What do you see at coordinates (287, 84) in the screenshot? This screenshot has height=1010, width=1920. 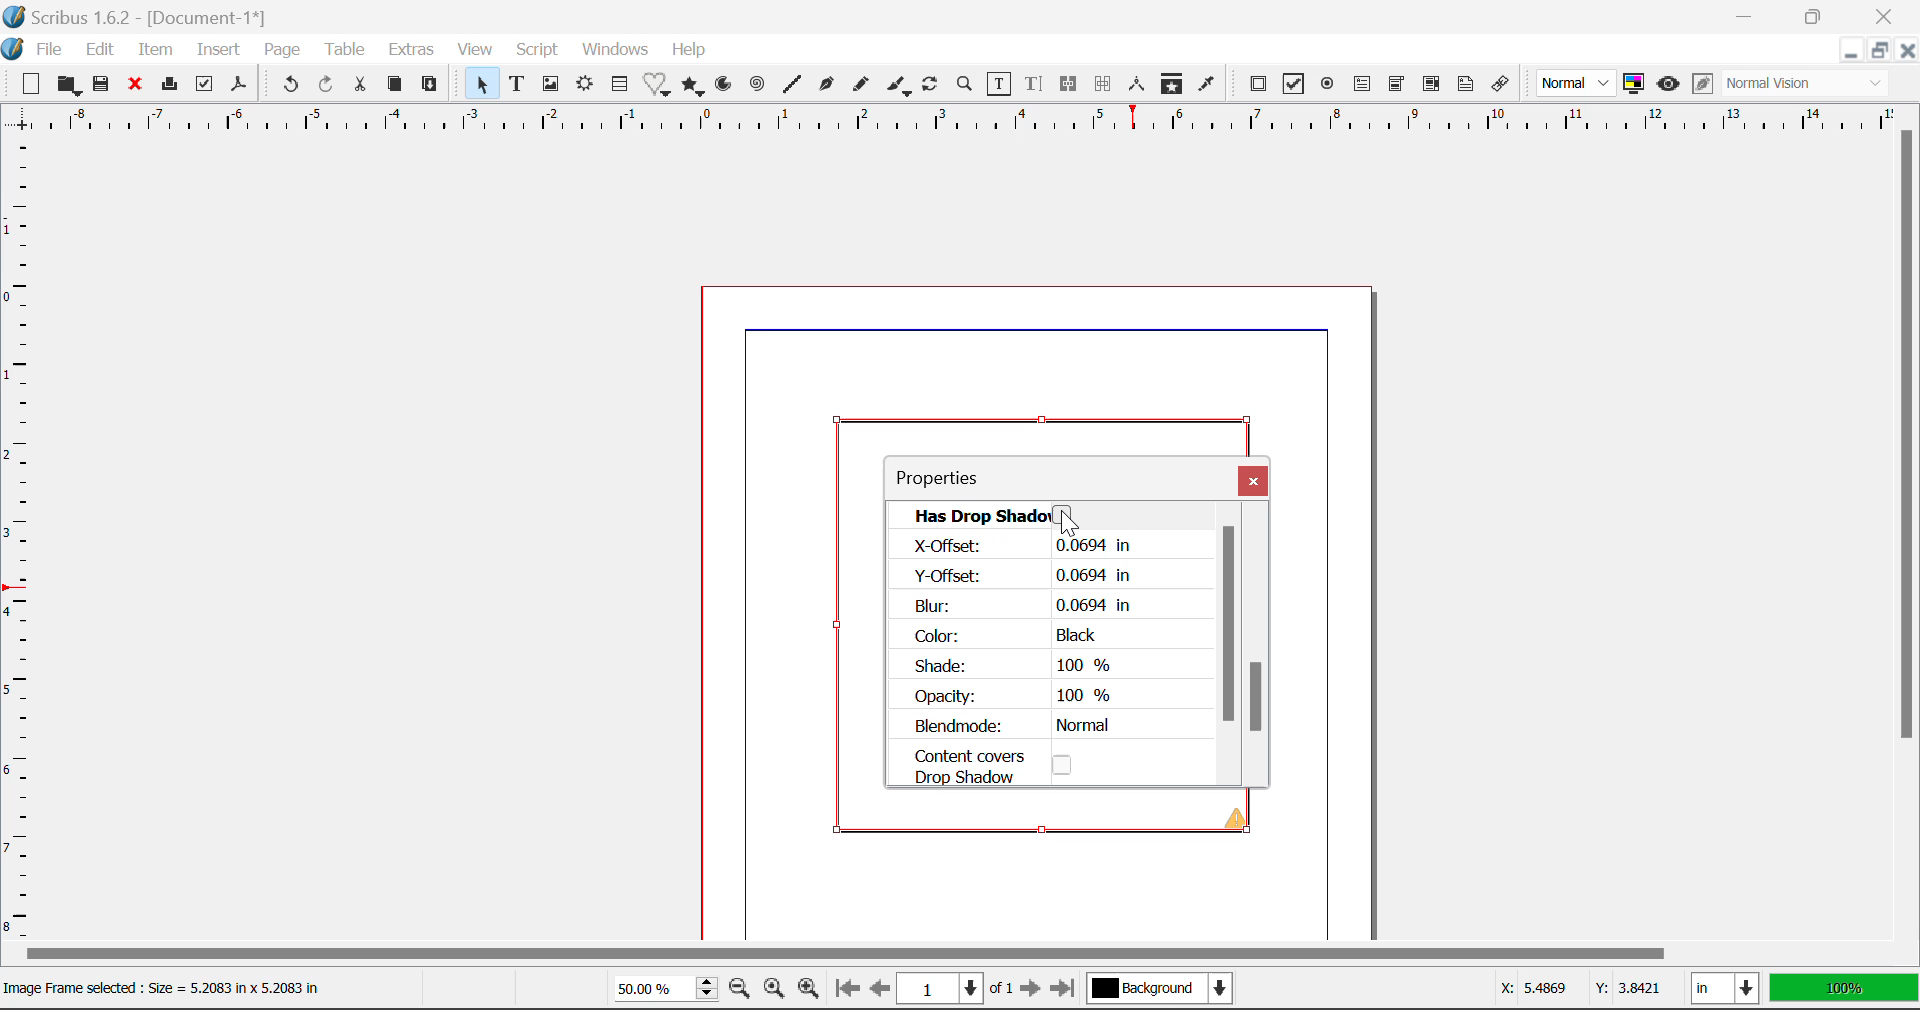 I see `Undo` at bounding box center [287, 84].